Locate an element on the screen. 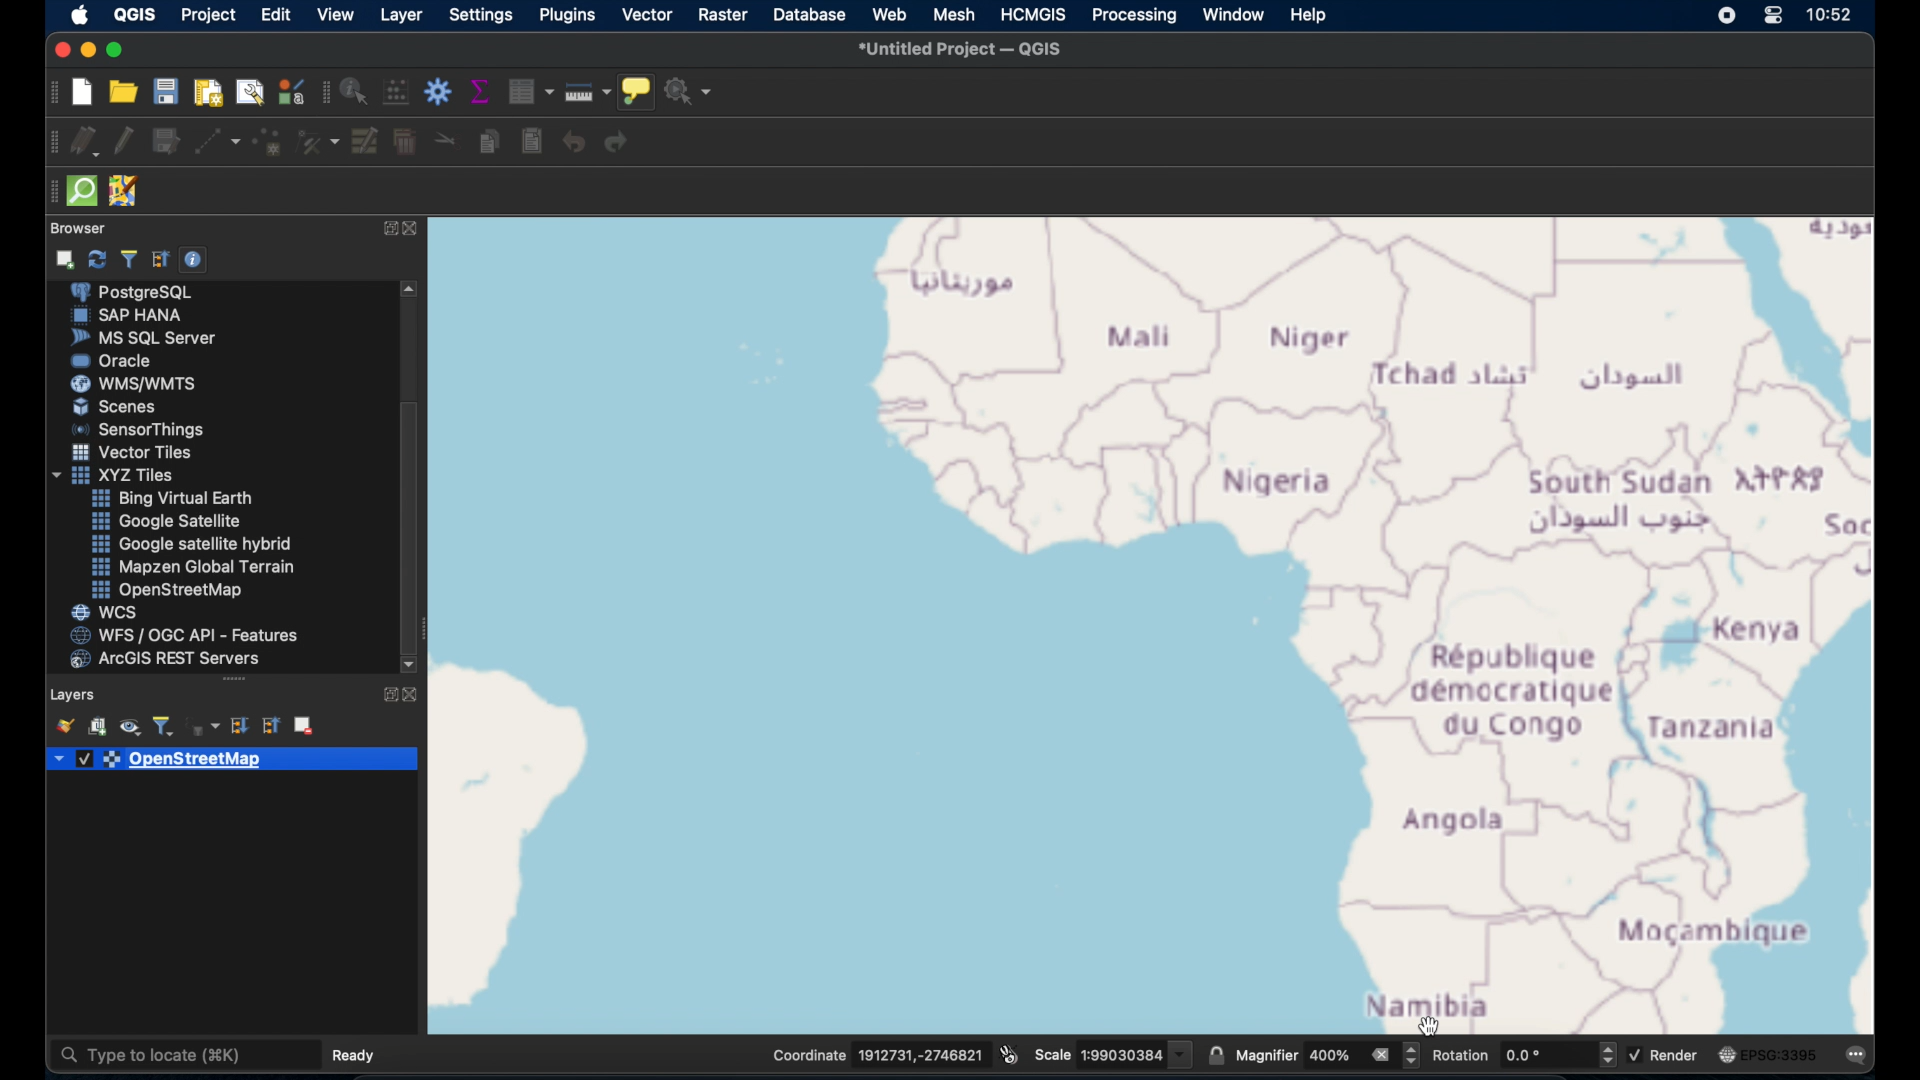 The image size is (1920, 1080). time is located at coordinates (1833, 14).